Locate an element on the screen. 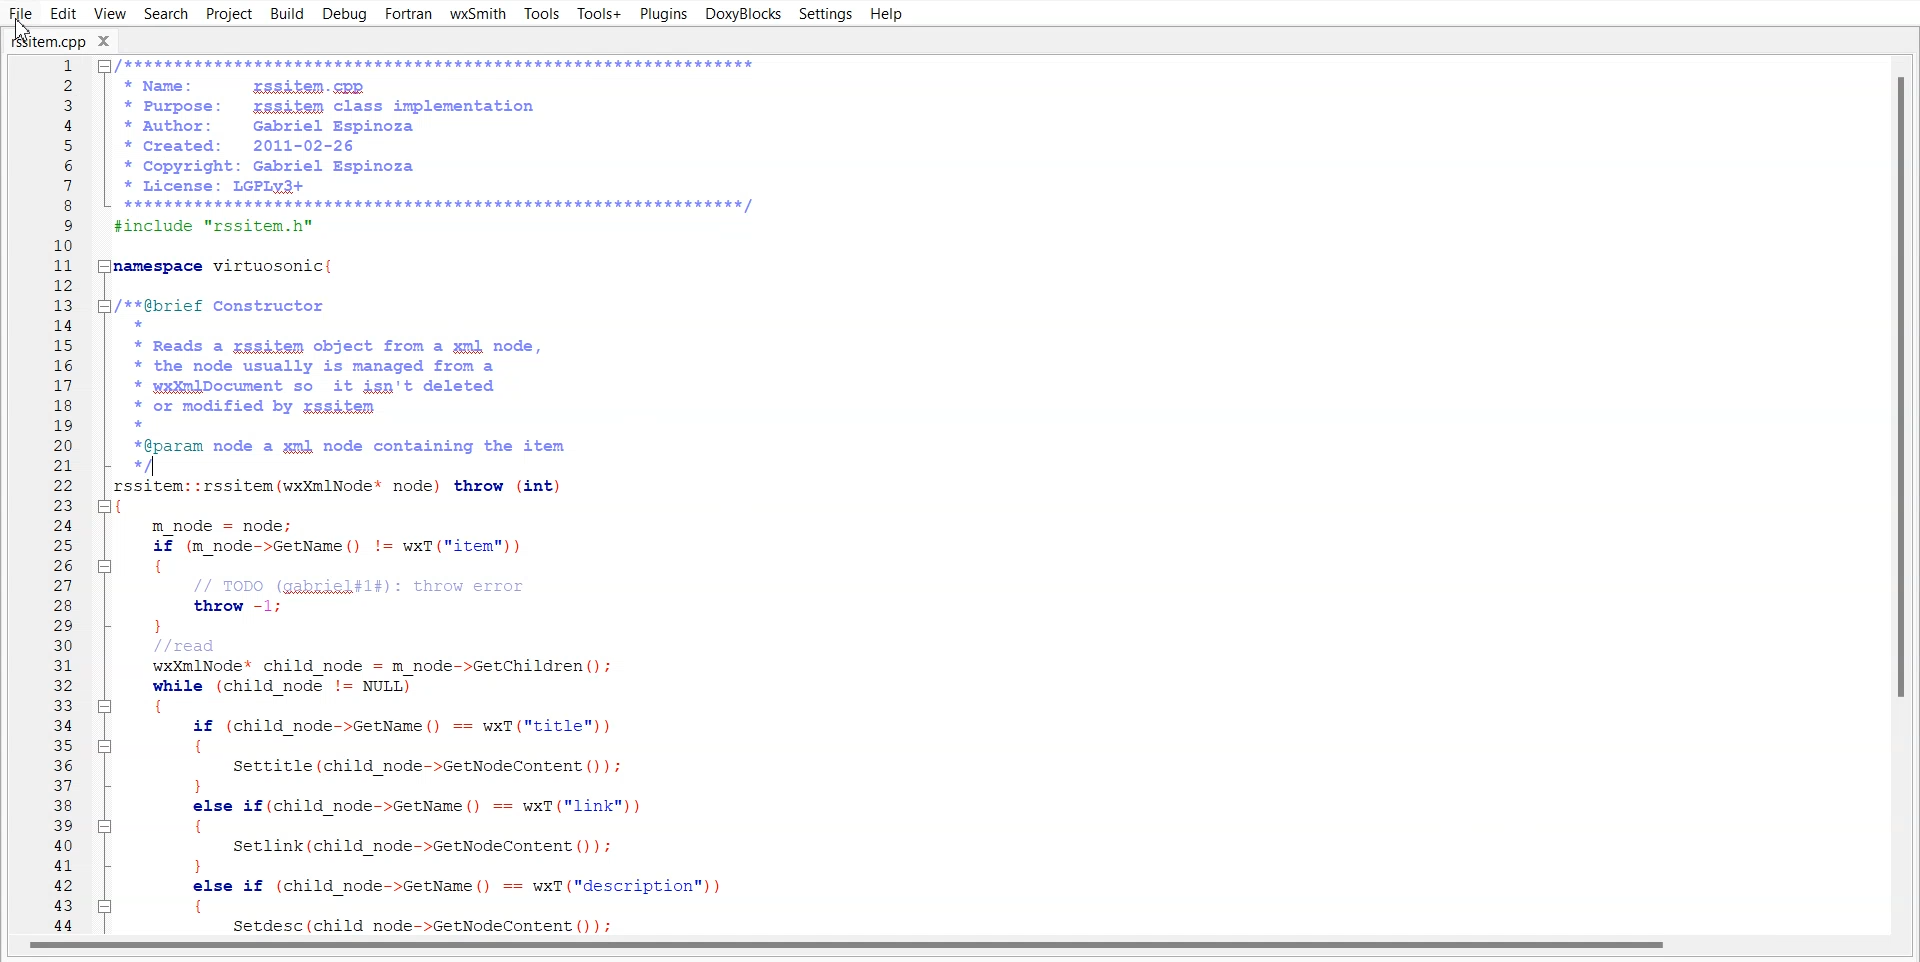 The width and height of the screenshot is (1920, 962). Build is located at coordinates (287, 13).